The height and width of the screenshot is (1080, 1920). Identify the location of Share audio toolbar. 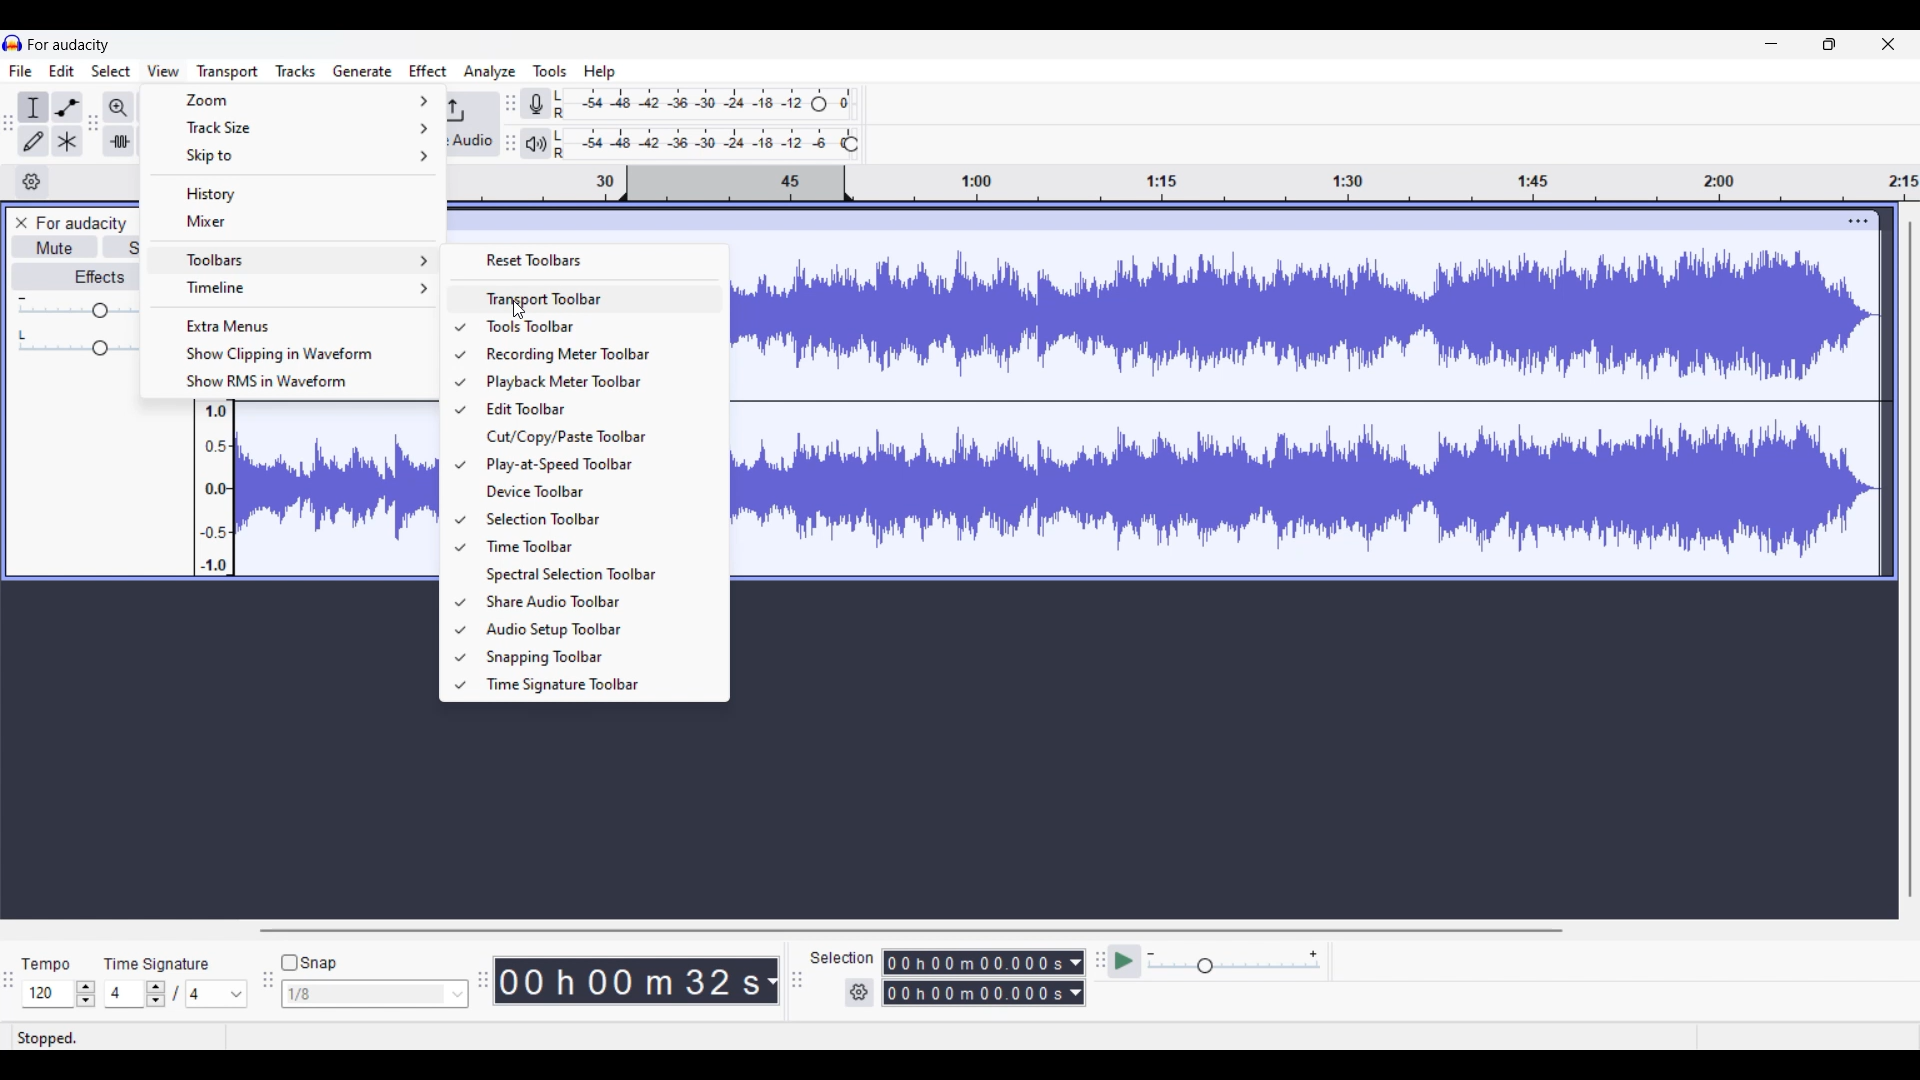
(595, 601).